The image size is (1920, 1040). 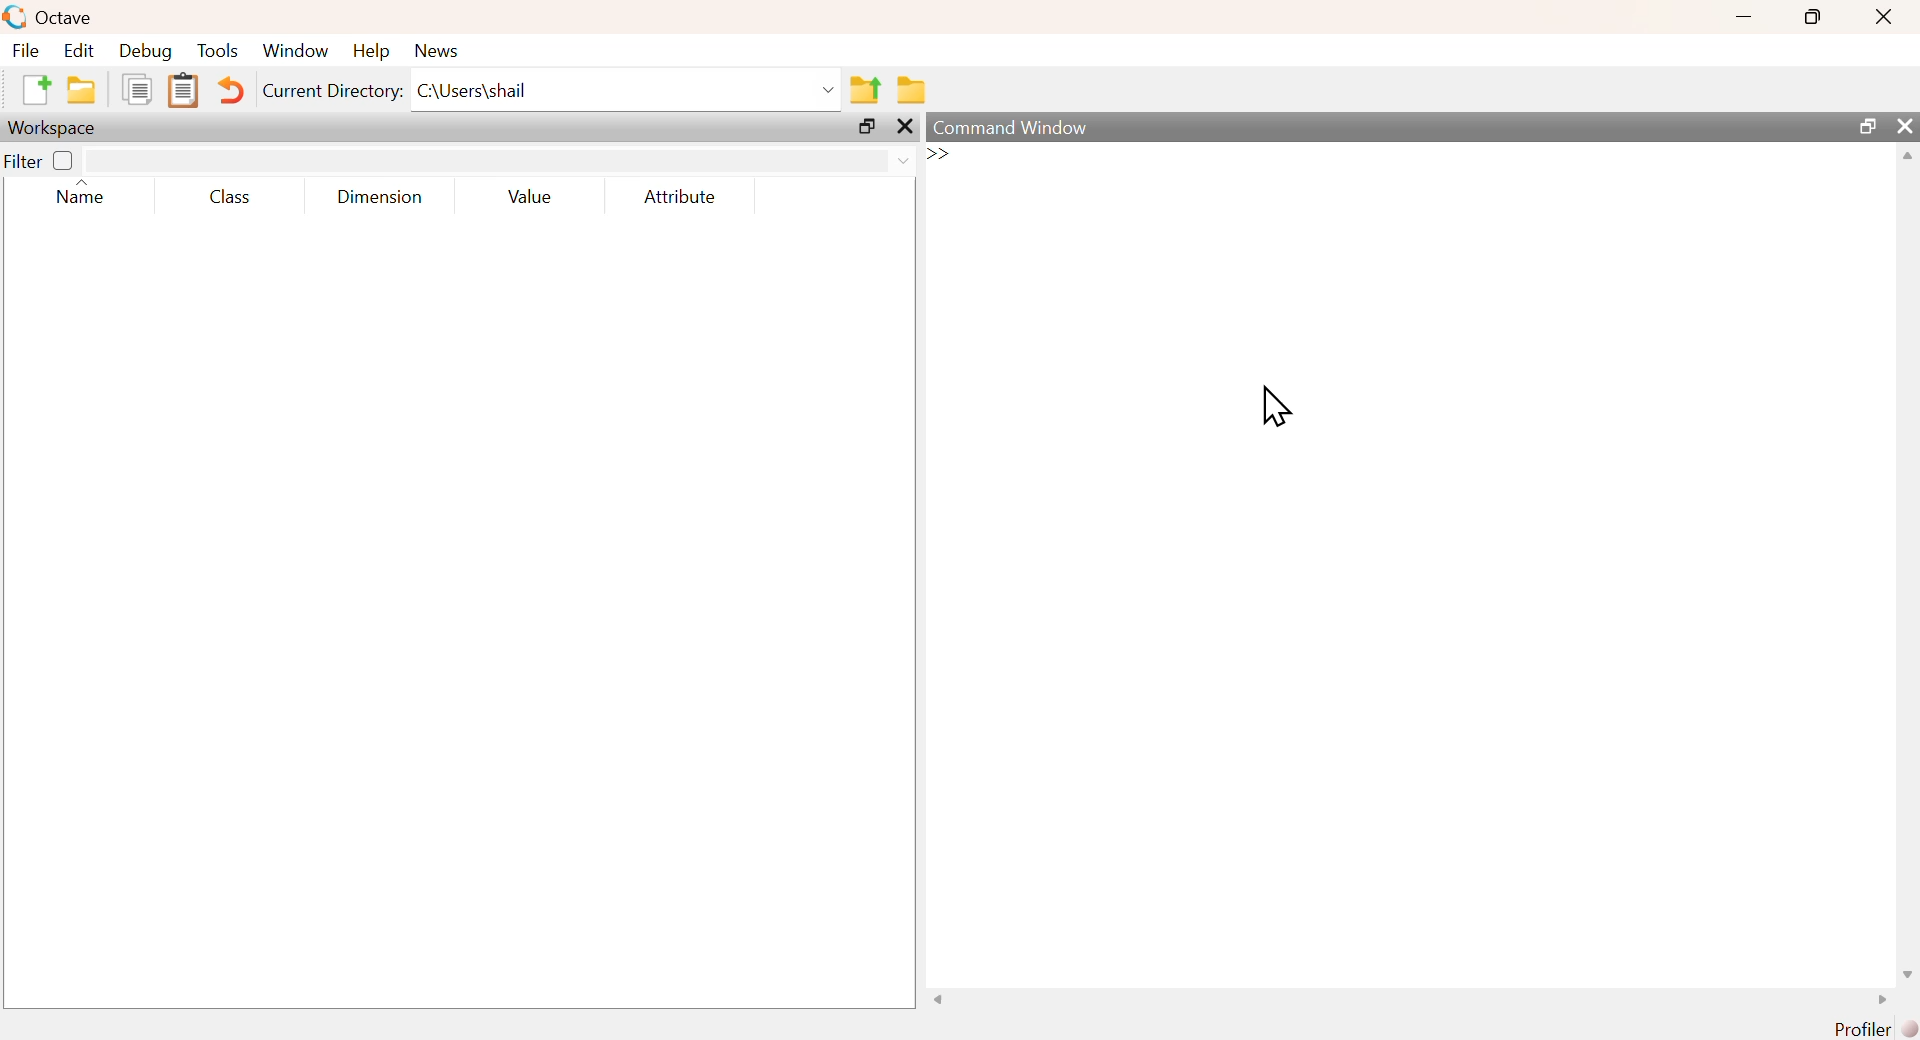 I want to click on Attribute, so click(x=682, y=197).